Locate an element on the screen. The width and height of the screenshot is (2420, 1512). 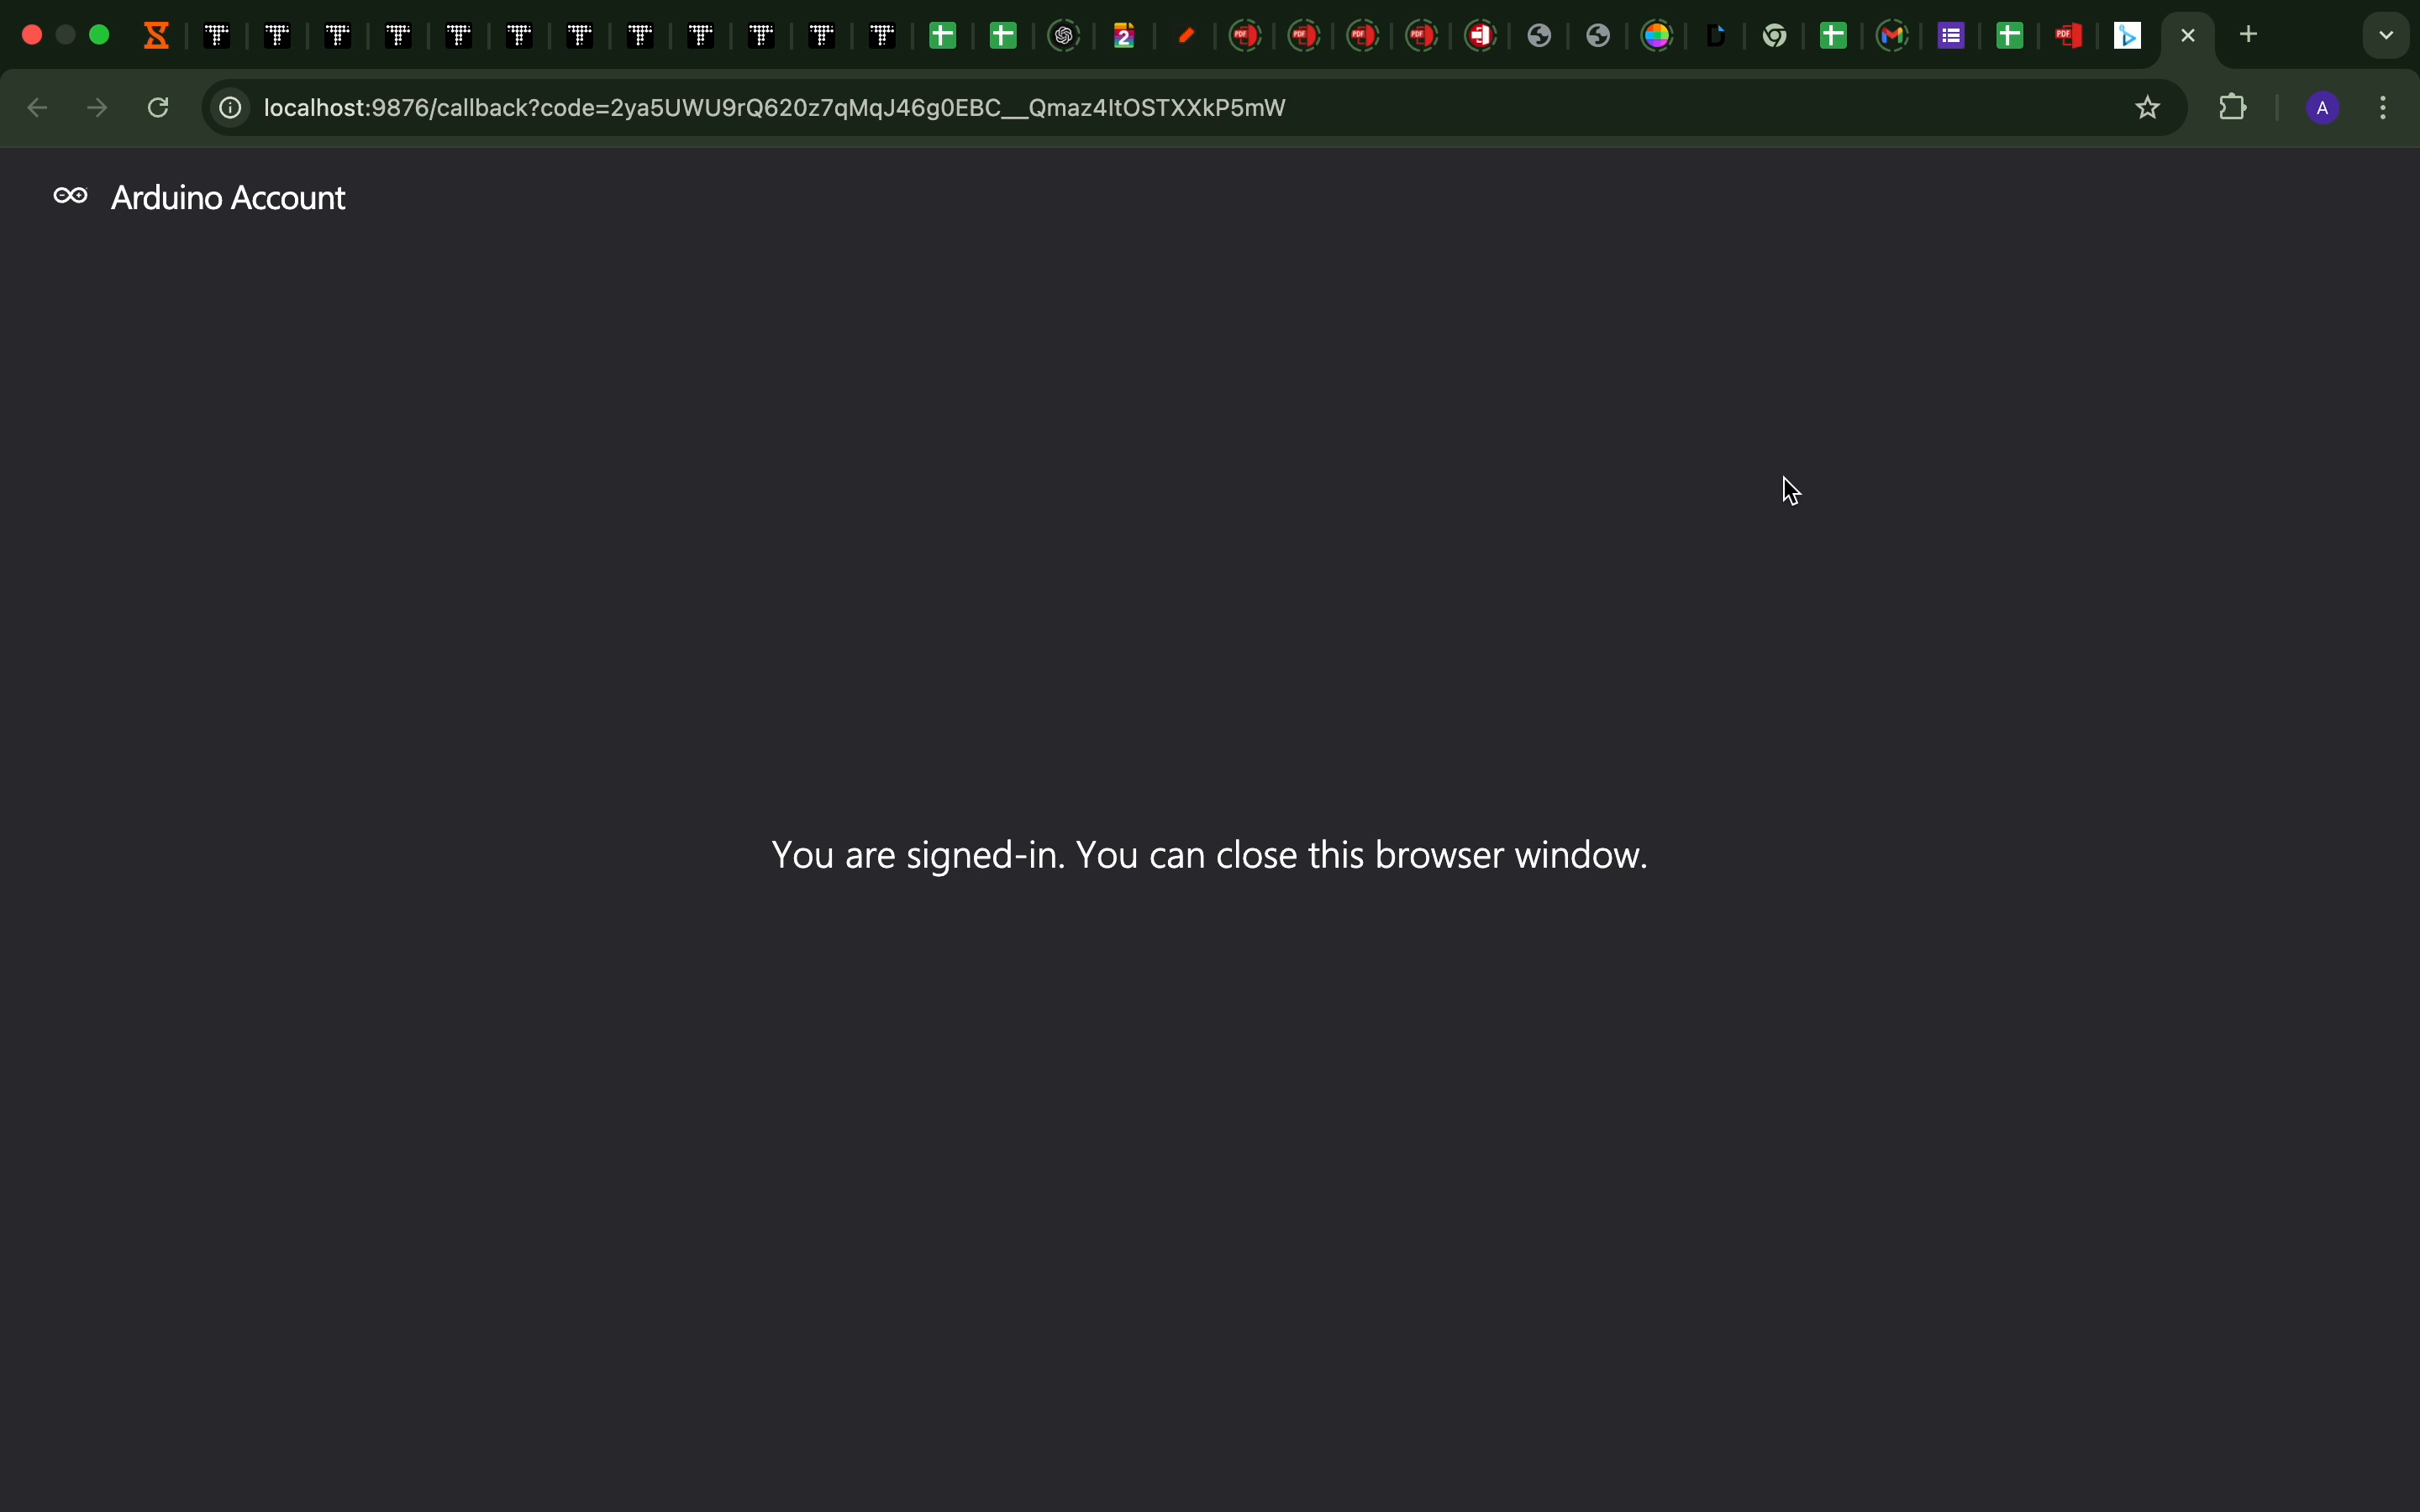
file information is located at coordinates (1999, 1496).